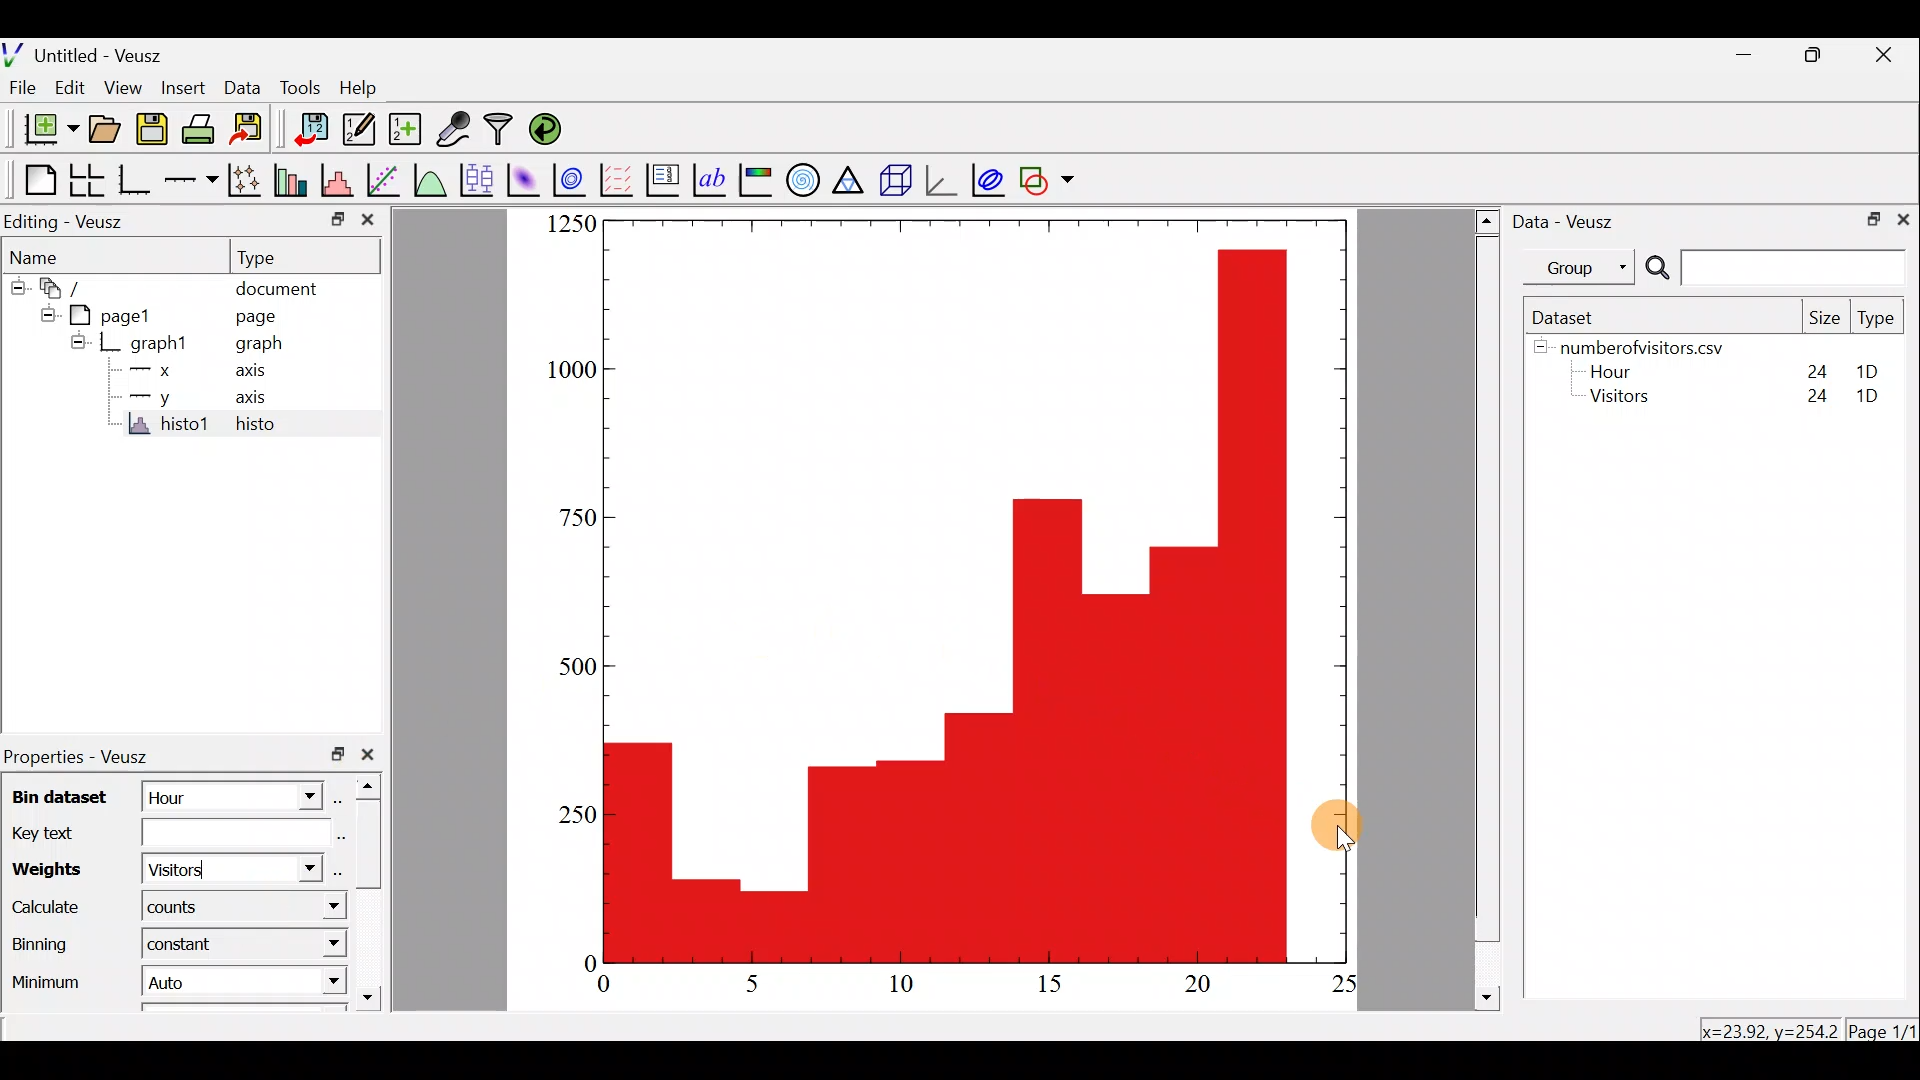  I want to click on Search bar, so click(1775, 268).